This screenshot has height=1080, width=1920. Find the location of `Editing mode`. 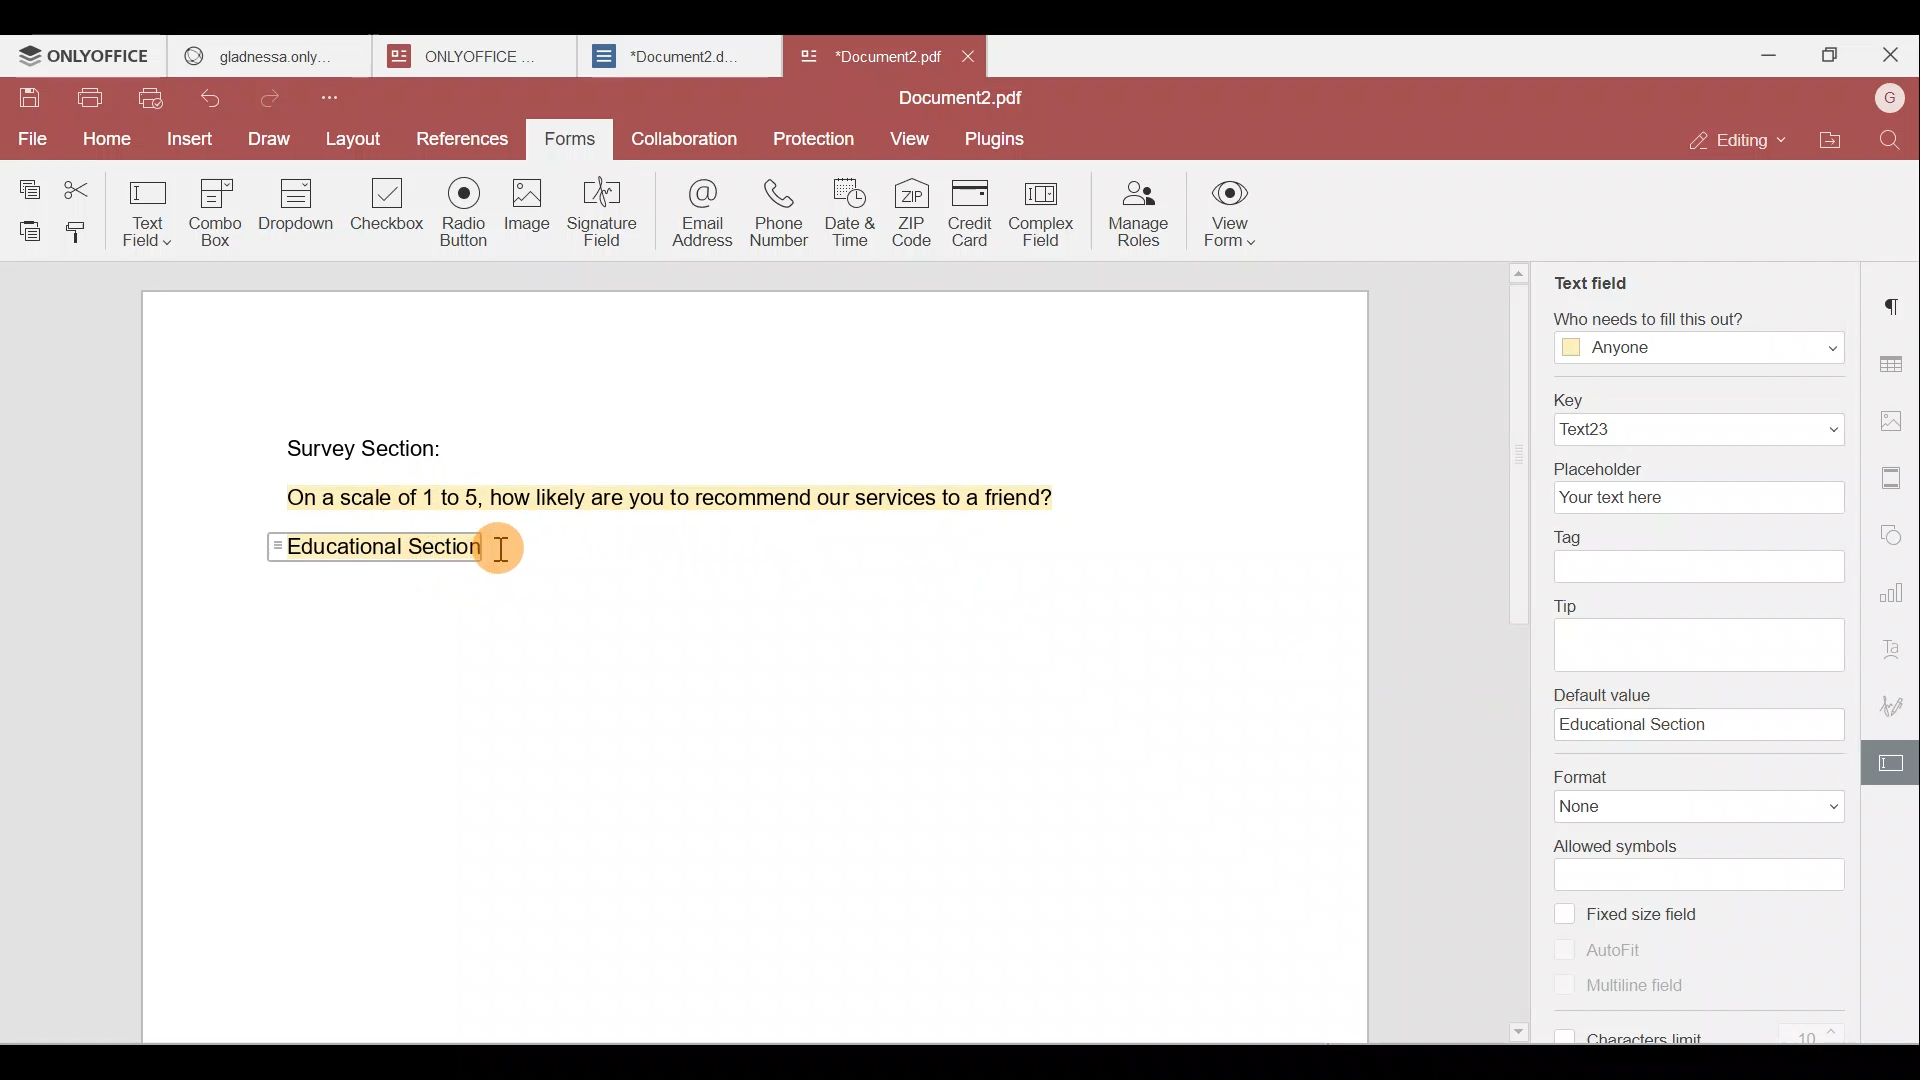

Editing mode is located at coordinates (1741, 140).